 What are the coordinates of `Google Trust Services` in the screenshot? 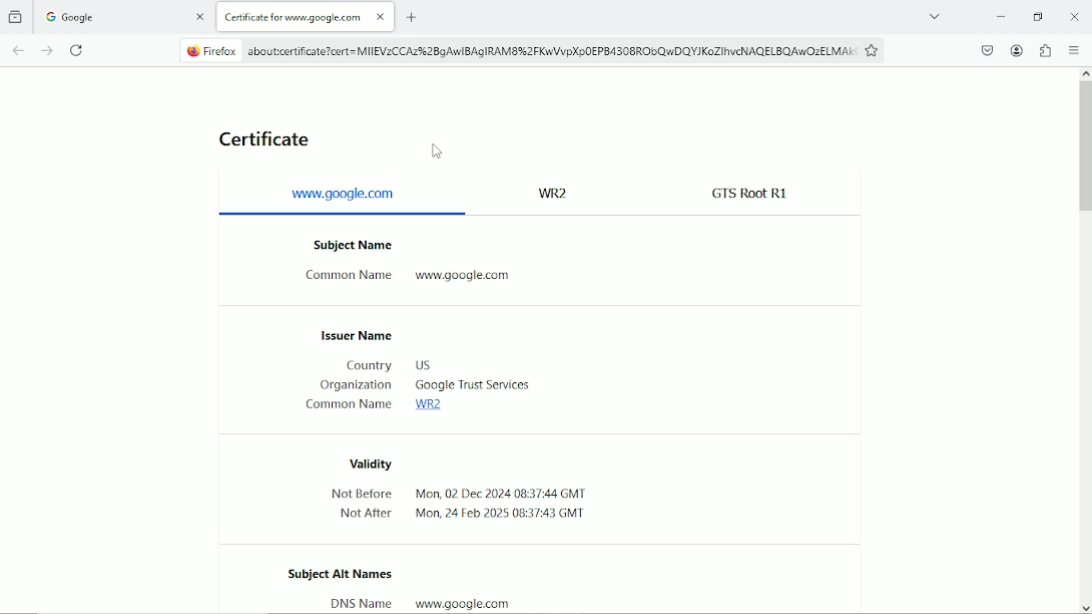 It's located at (472, 387).